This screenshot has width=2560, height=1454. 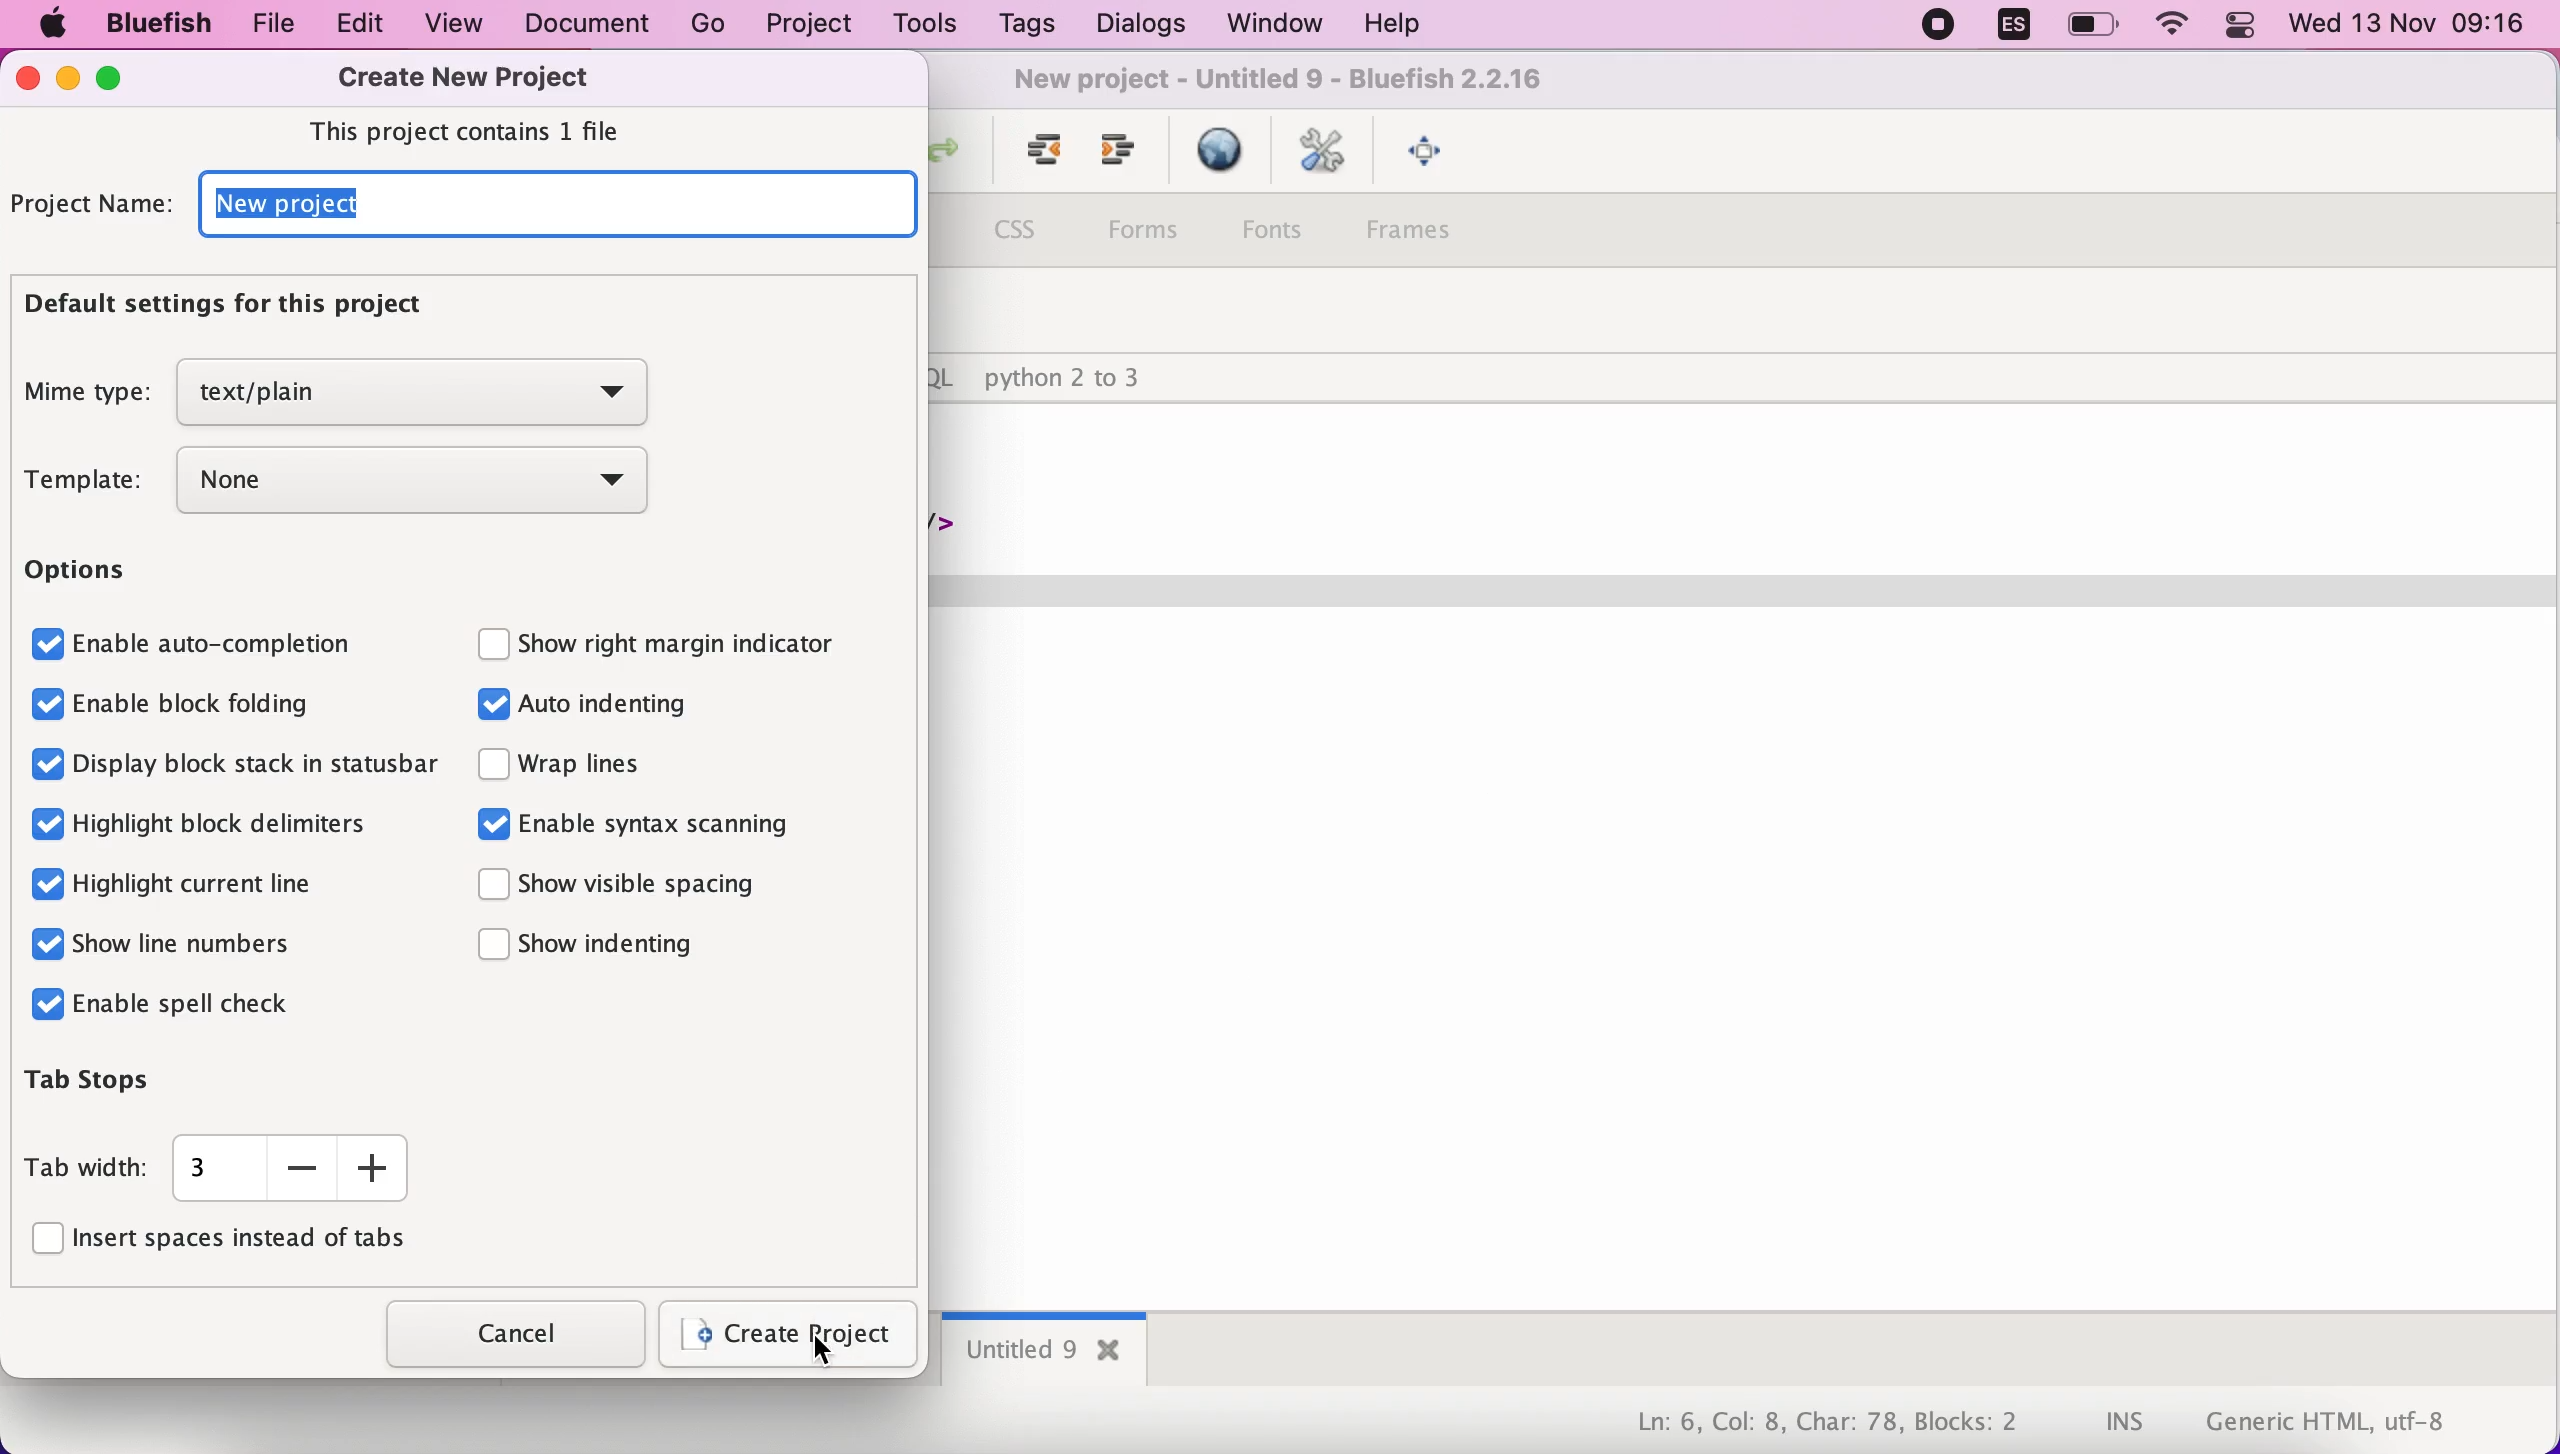 What do you see at coordinates (206, 822) in the screenshot?
I see `highlight block delimiters` at bounding box center [206, 822].